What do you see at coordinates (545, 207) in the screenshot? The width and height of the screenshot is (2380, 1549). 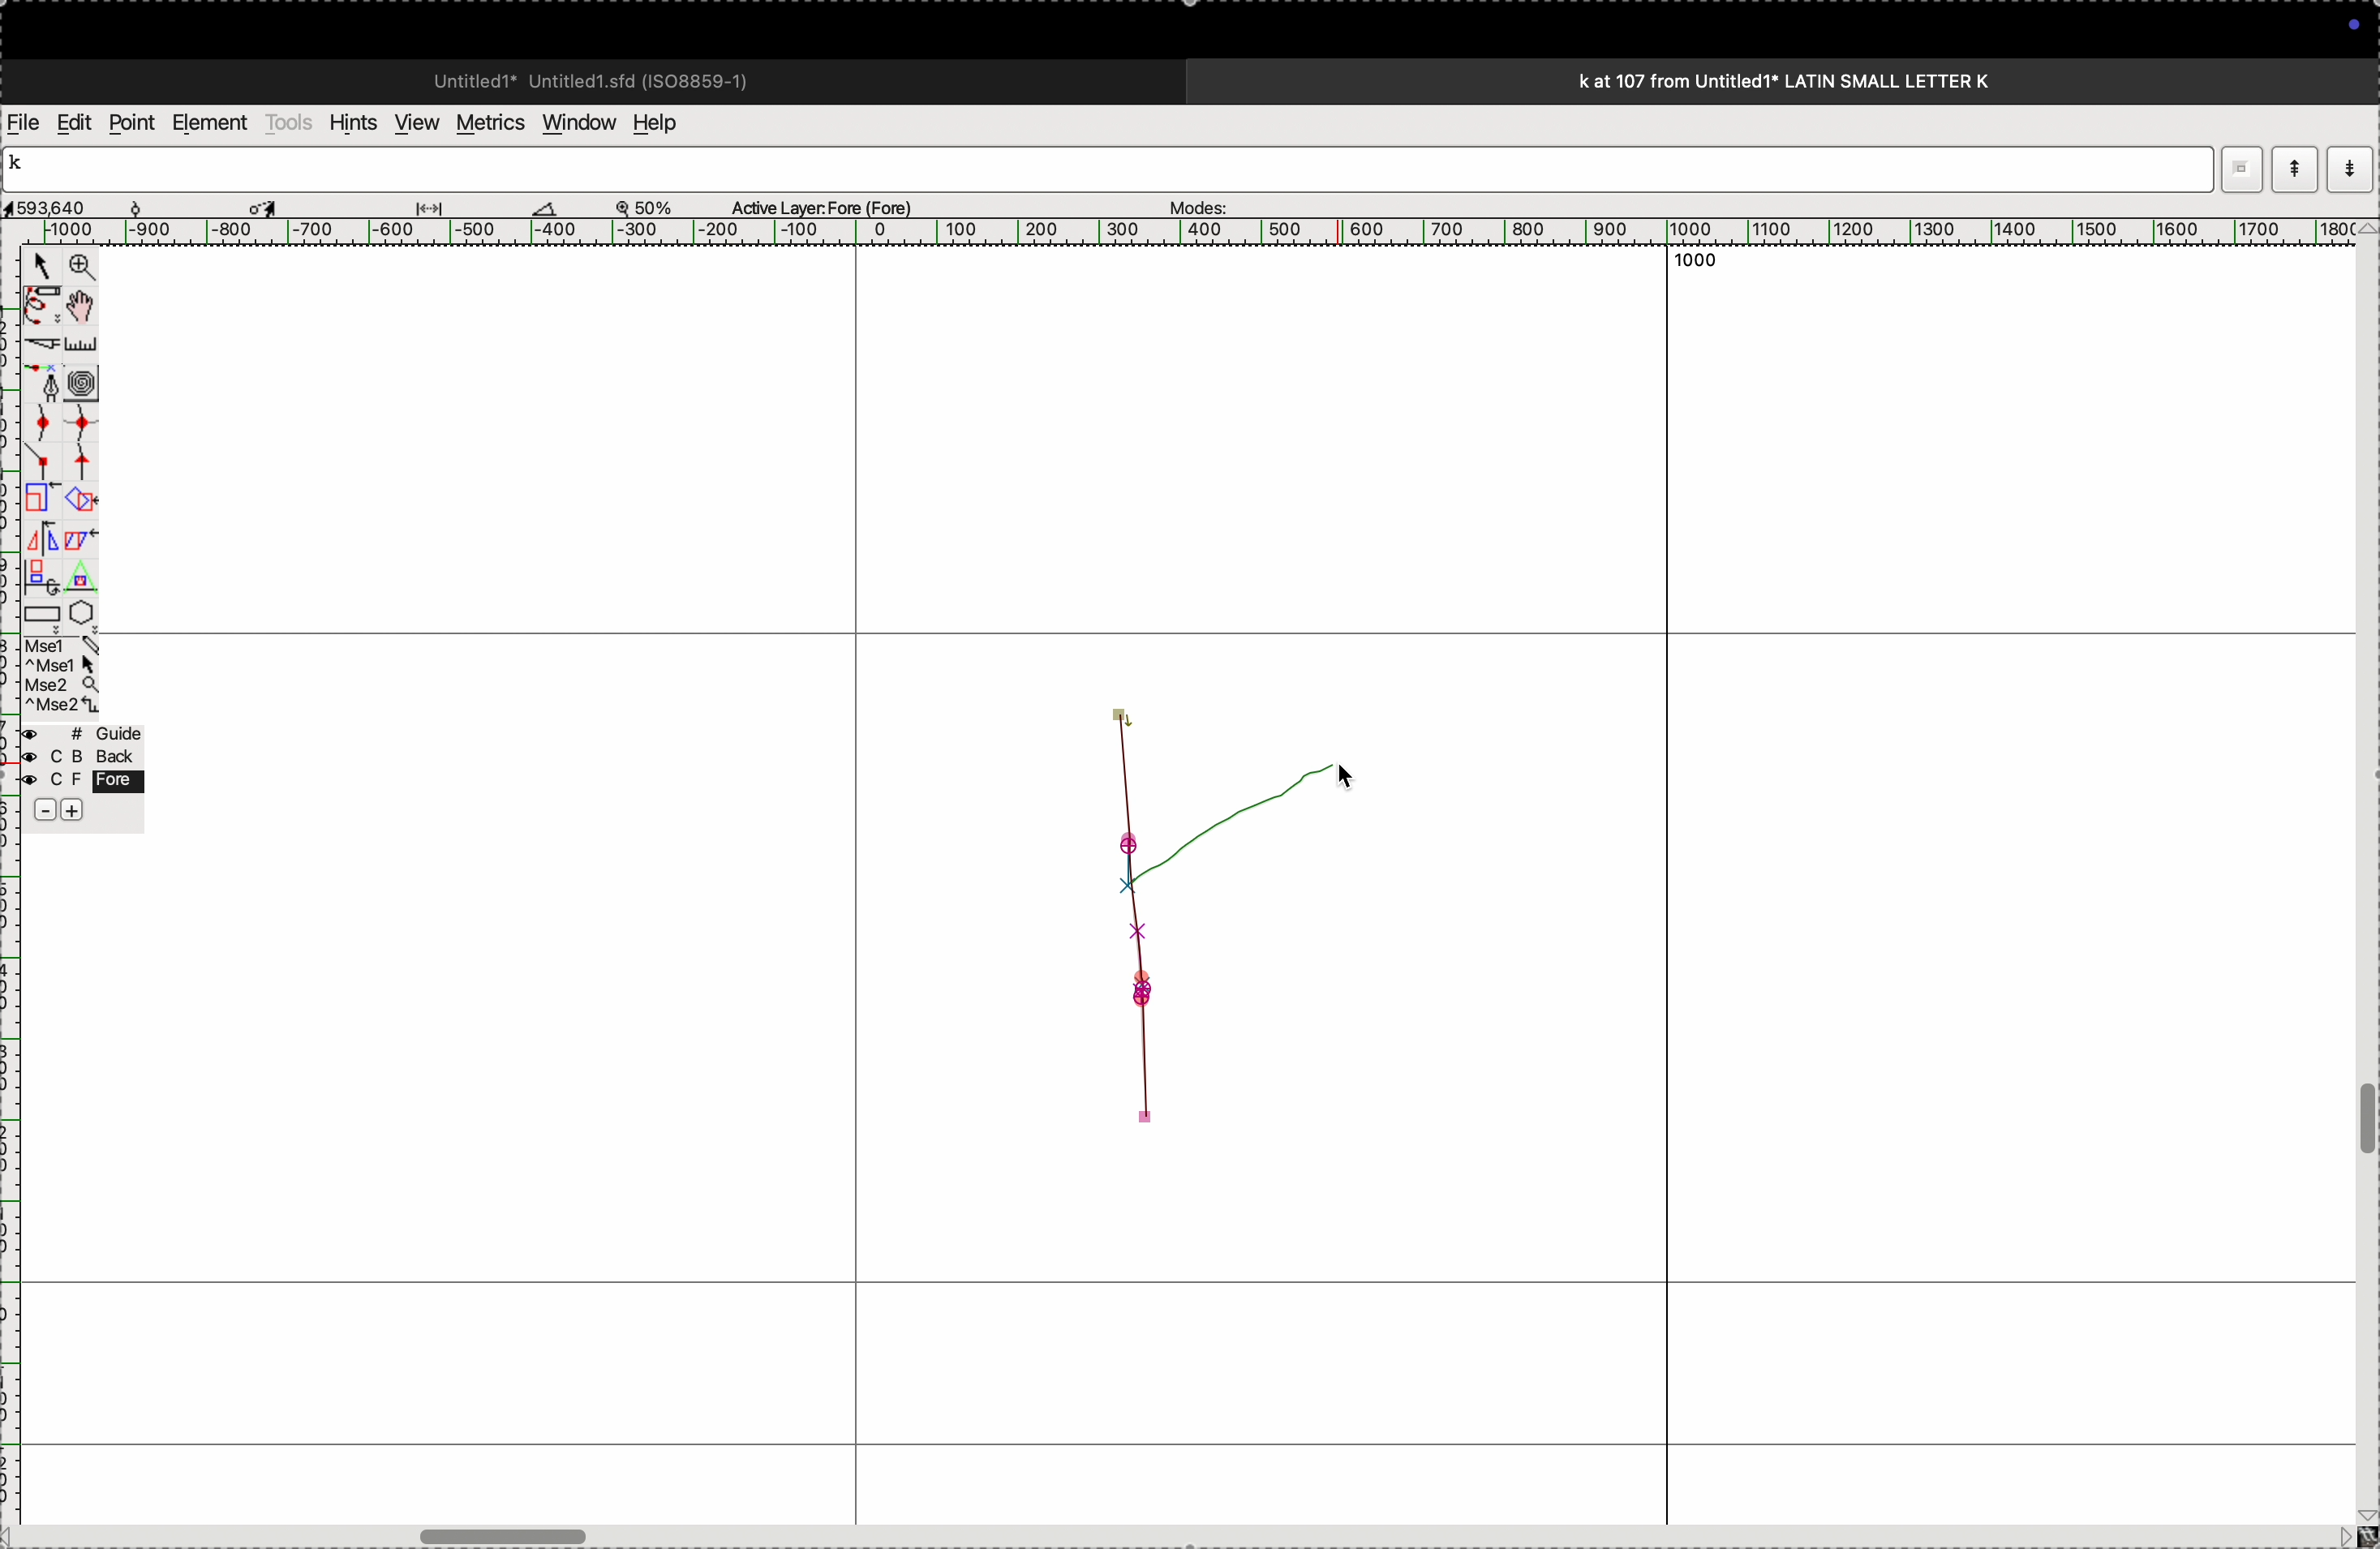 I see `cut` at bounding box center [545, 207].